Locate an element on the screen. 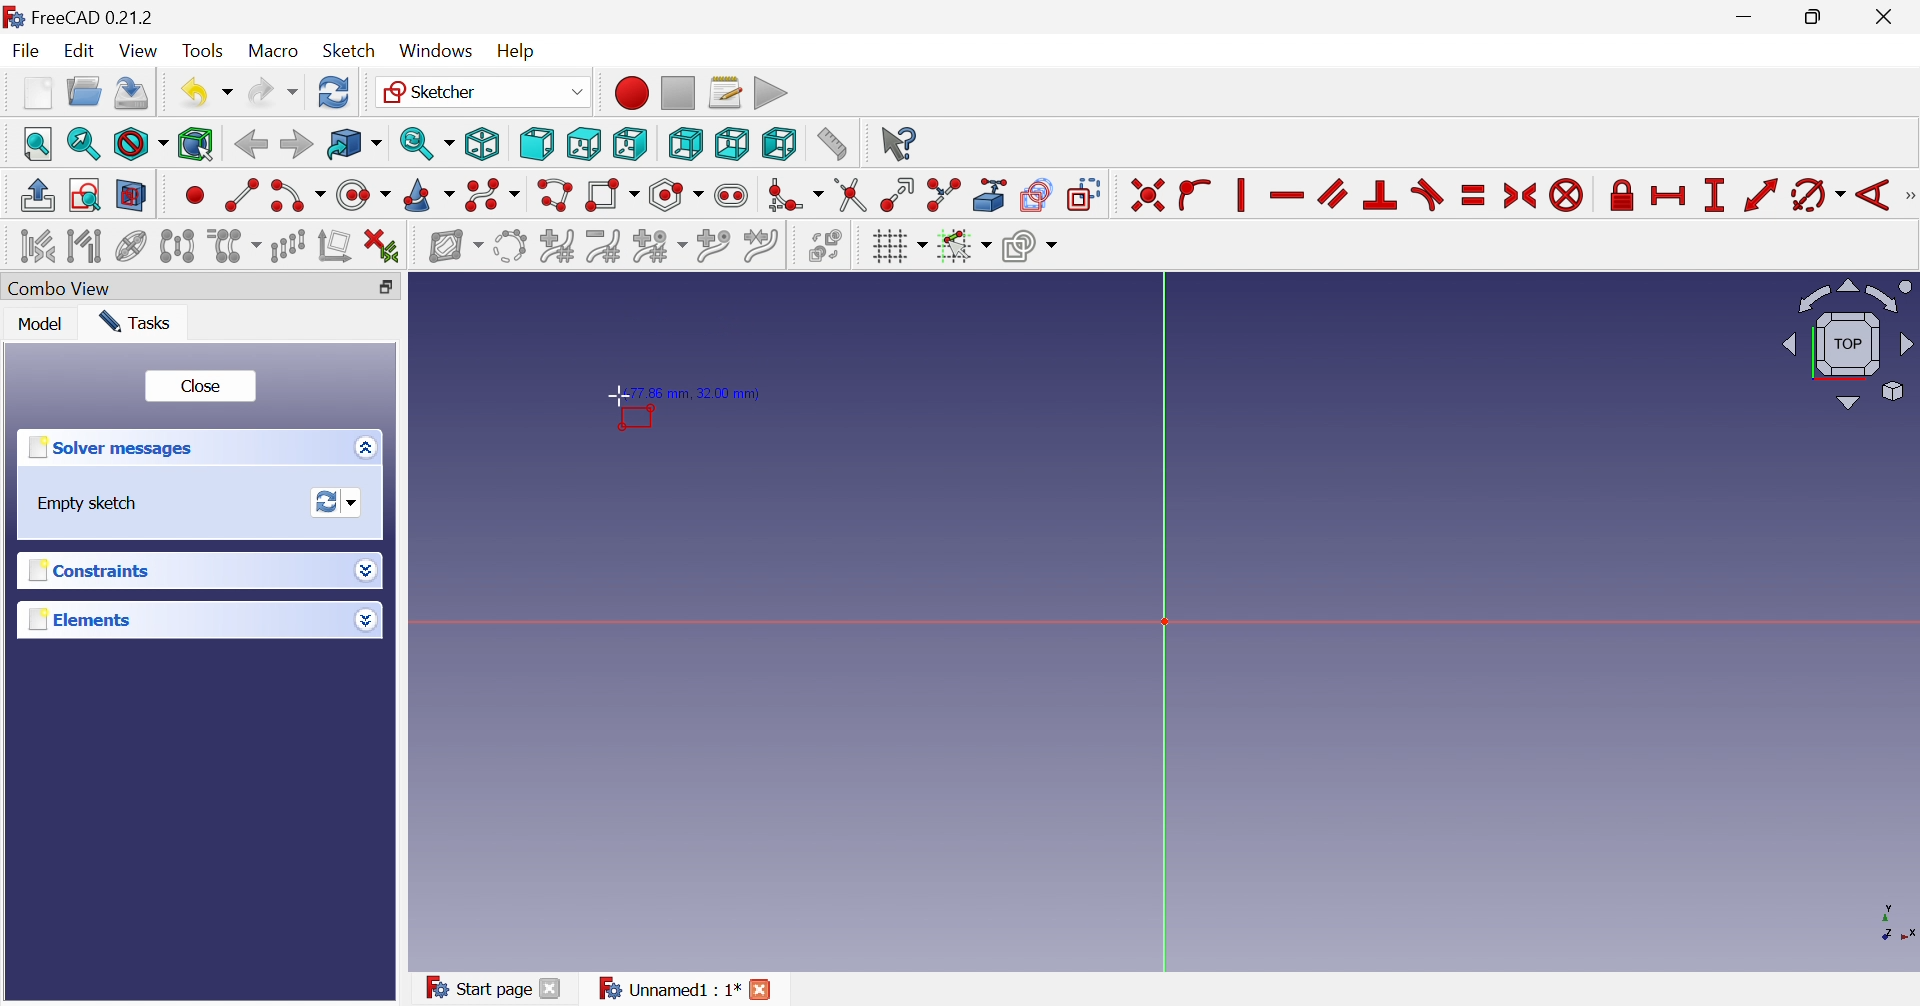  View sketch is located at coordinates (84, 195).